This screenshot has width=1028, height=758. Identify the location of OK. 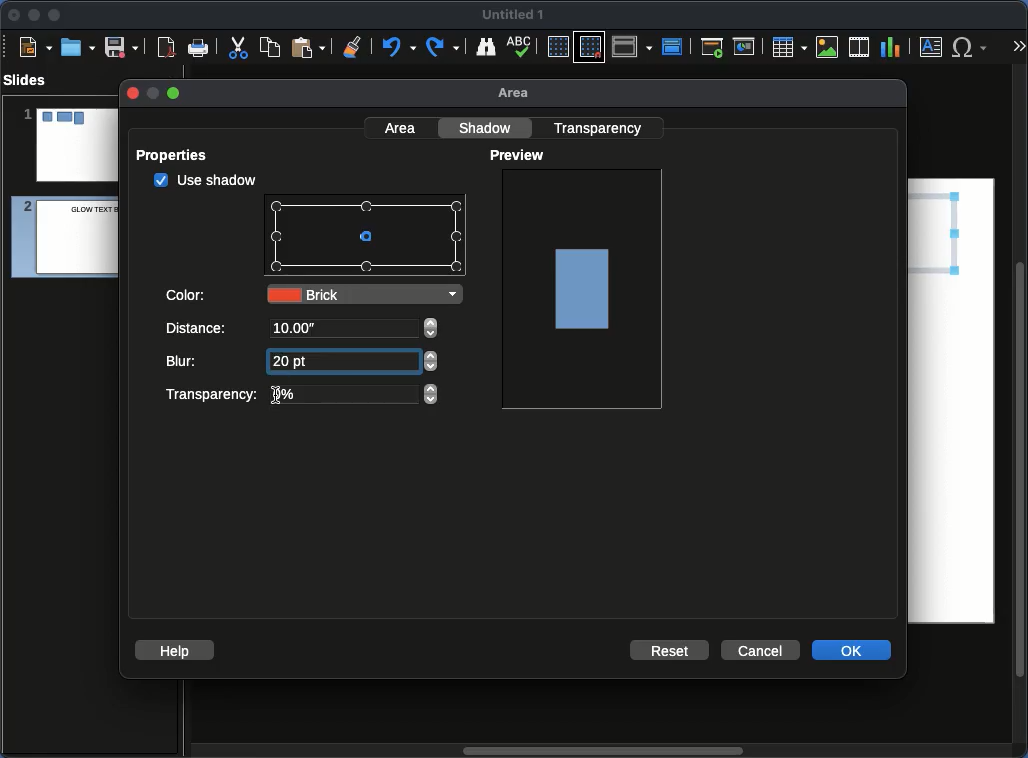
(853, 649).